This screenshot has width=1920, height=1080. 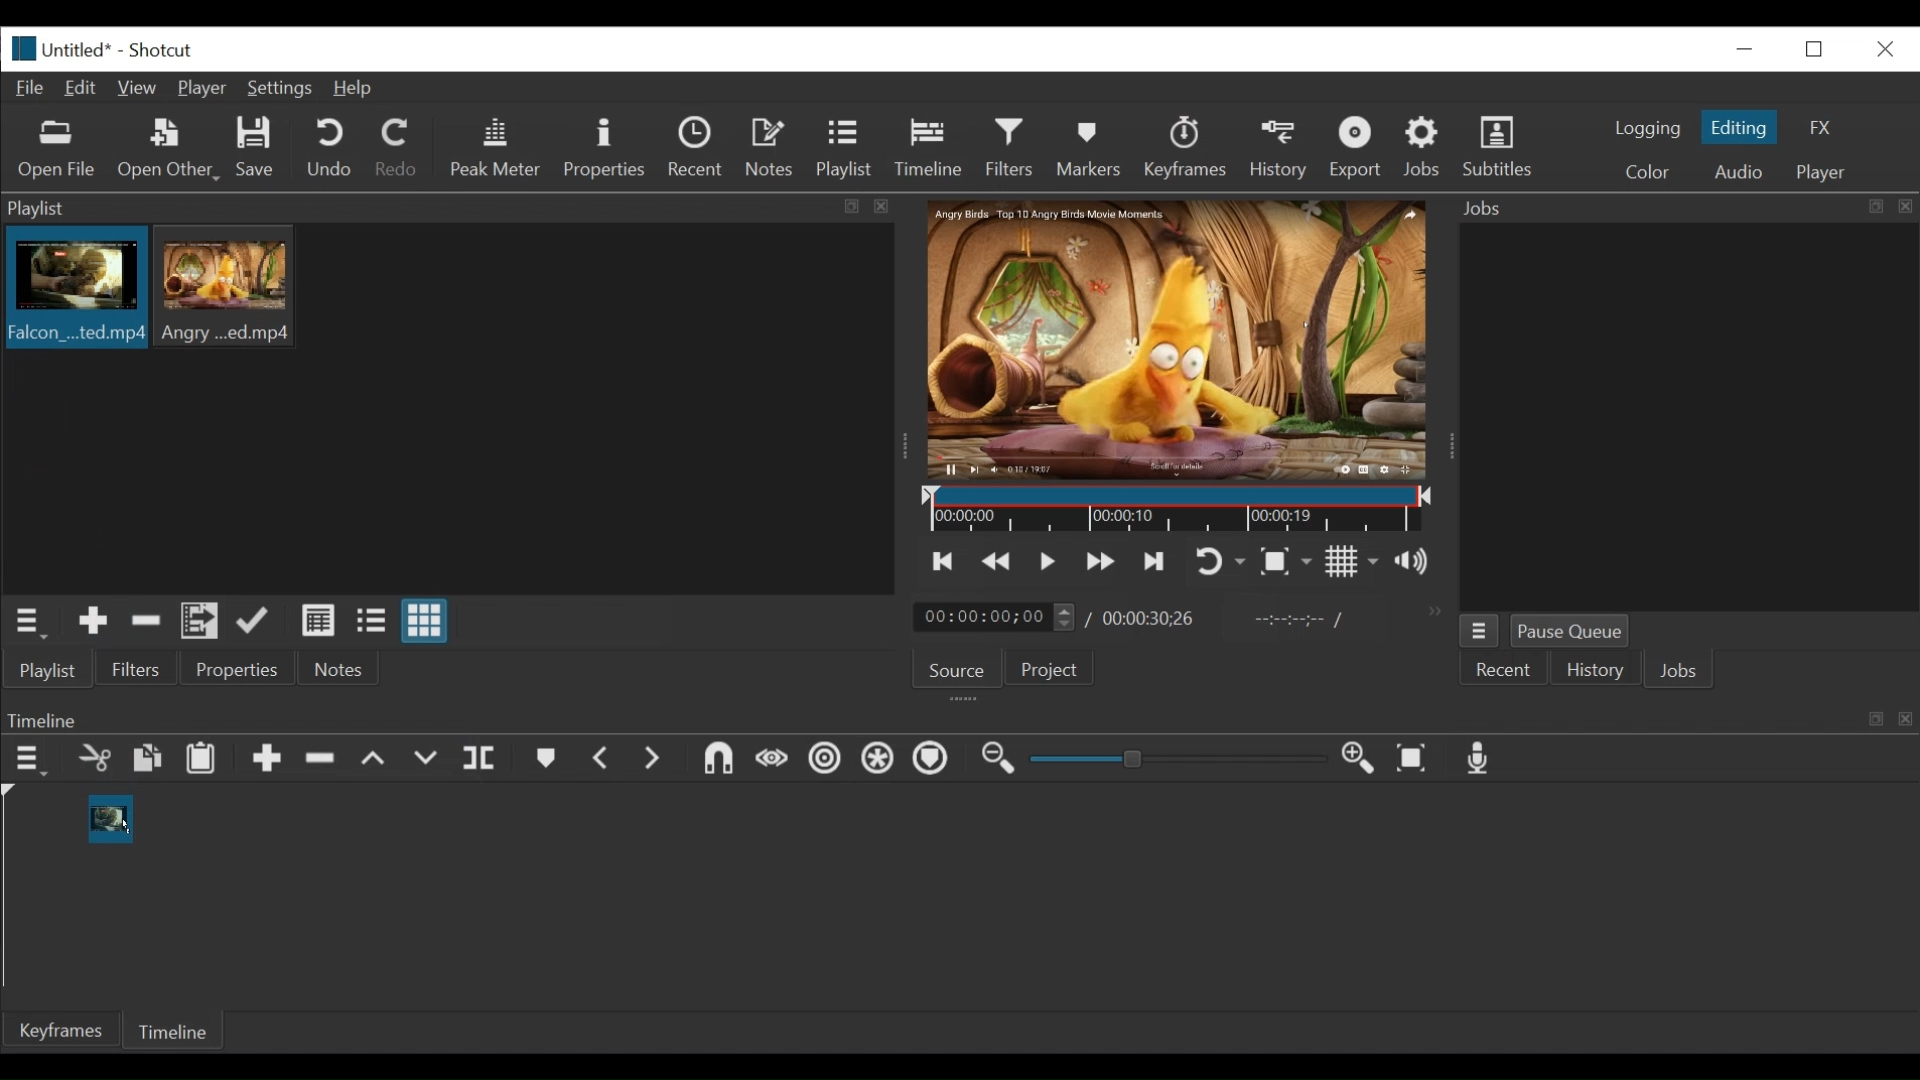 What do you see at coordinates (934, 144) in the screenshot?
I see `Timeline` at bounding box center [934, 144].